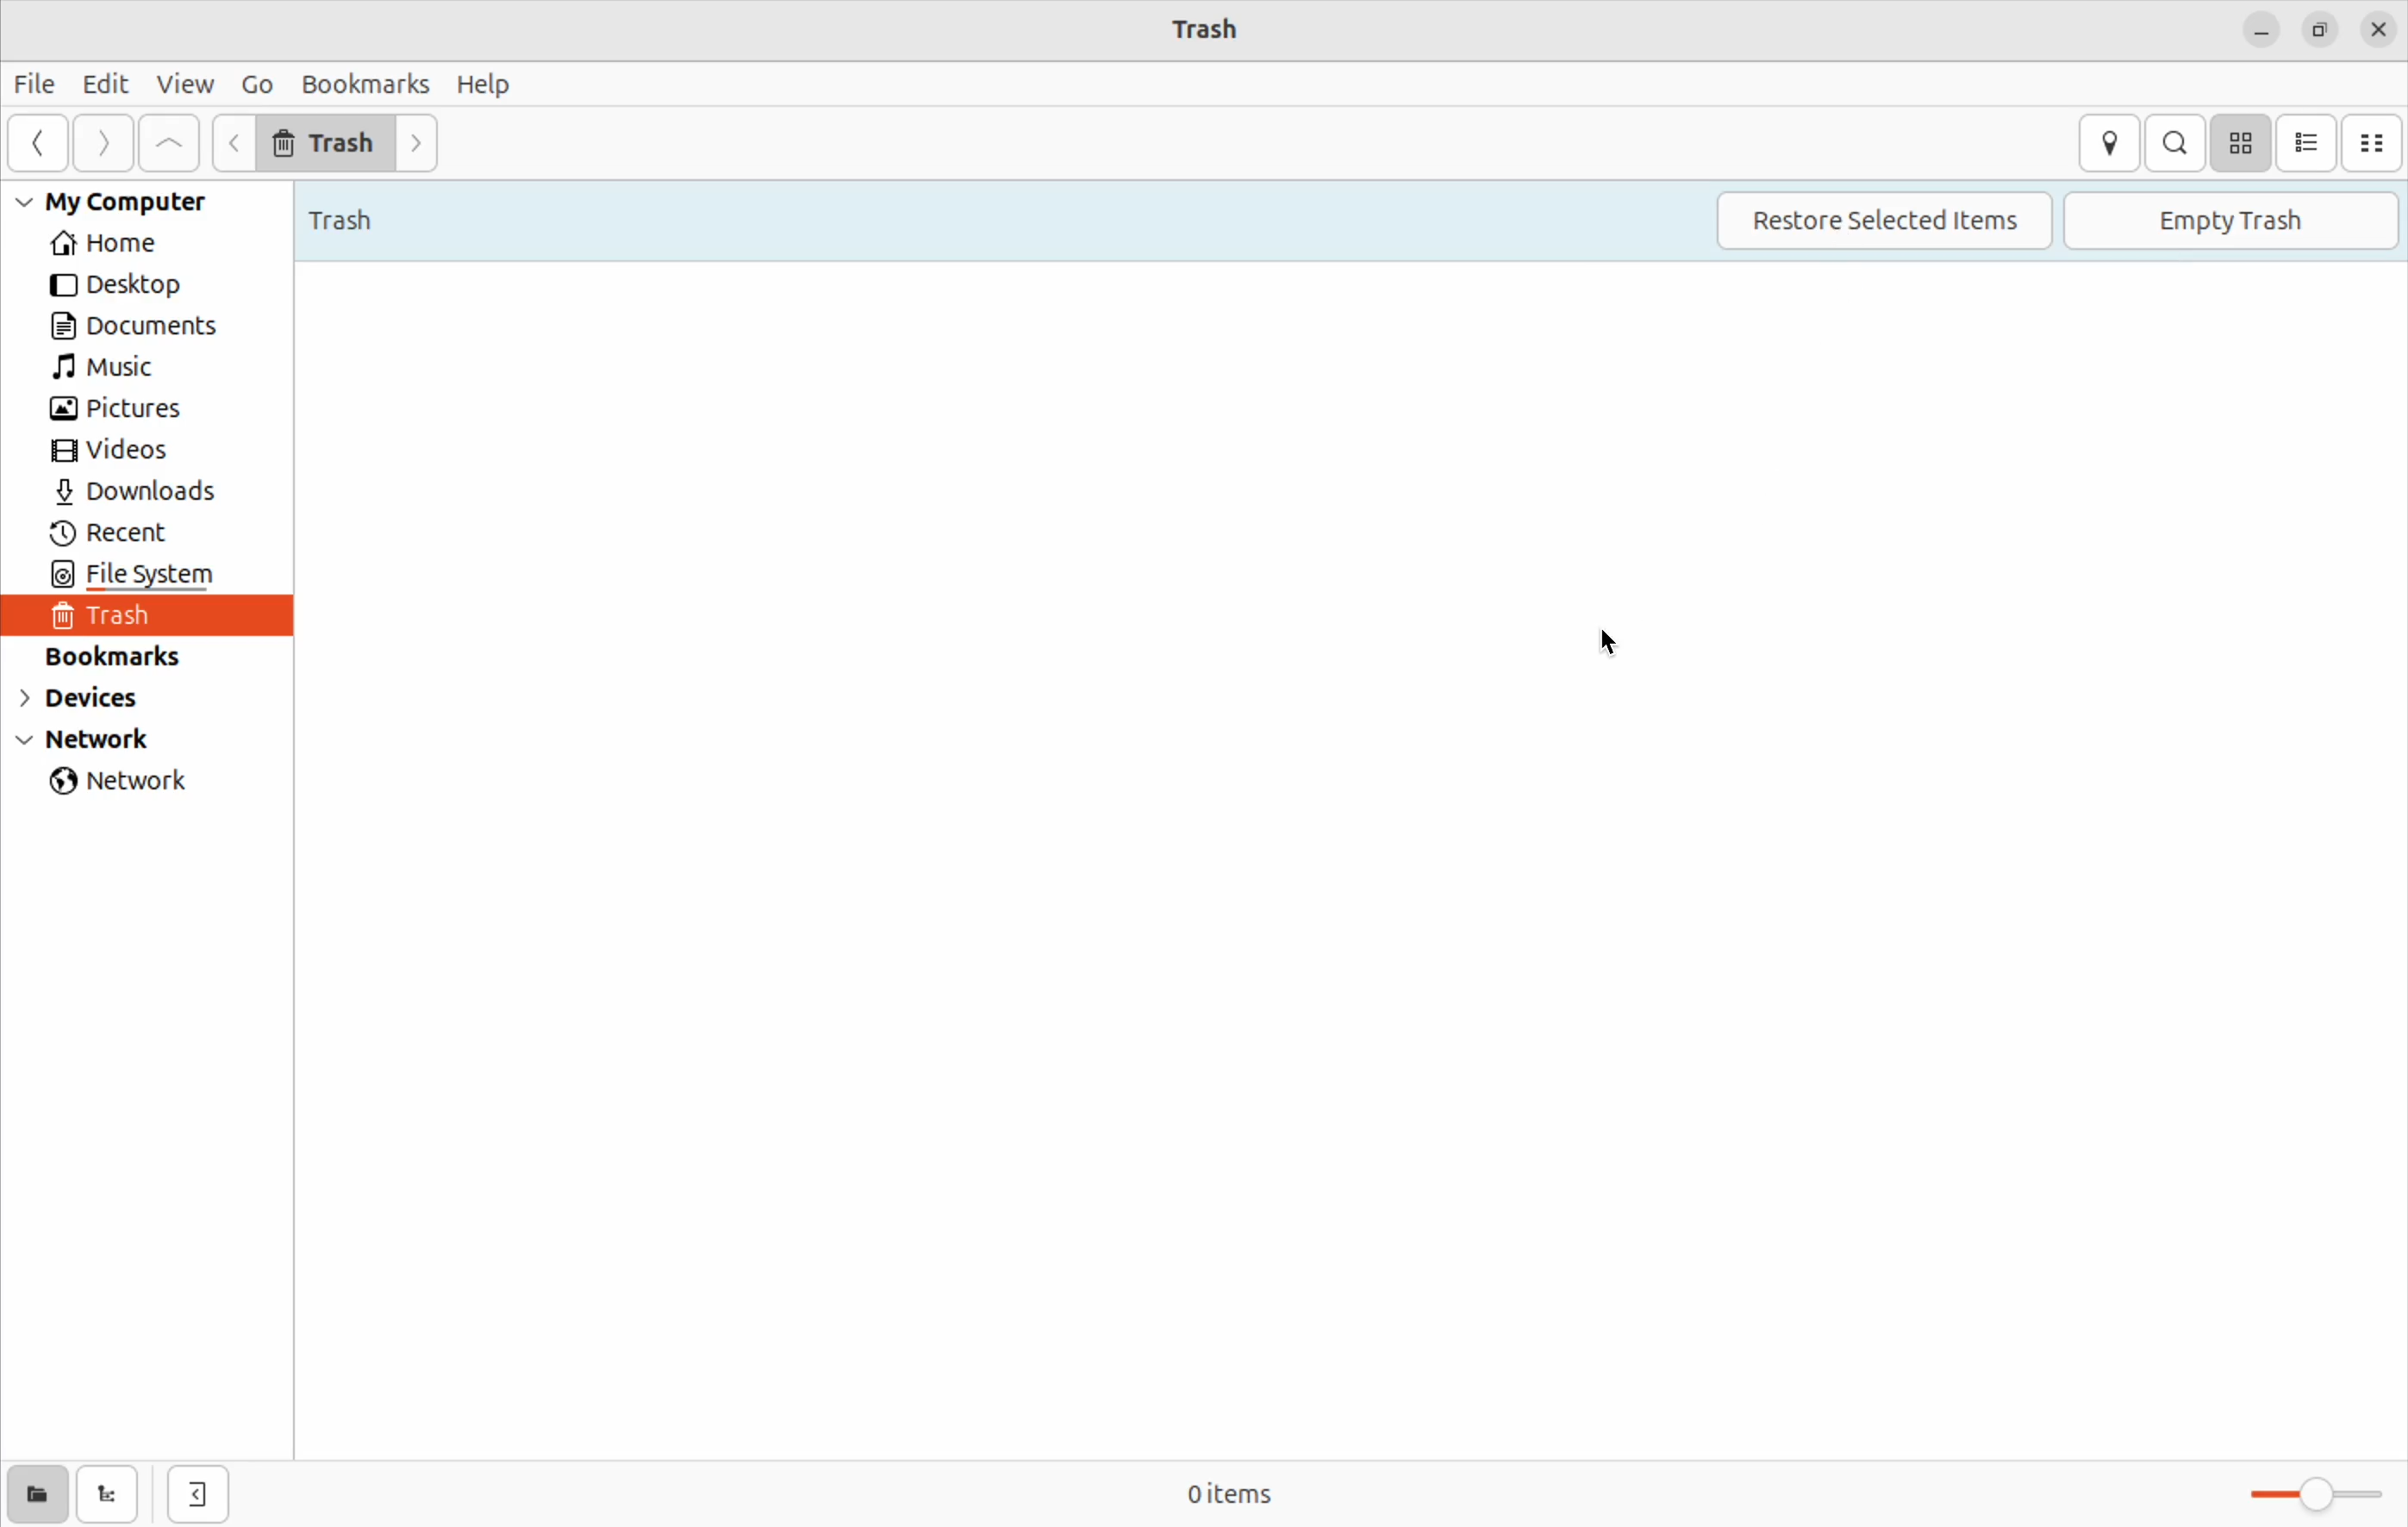  Describe the element at coordinates (107, 82) in the screenshot. I see `Edit` at that location.